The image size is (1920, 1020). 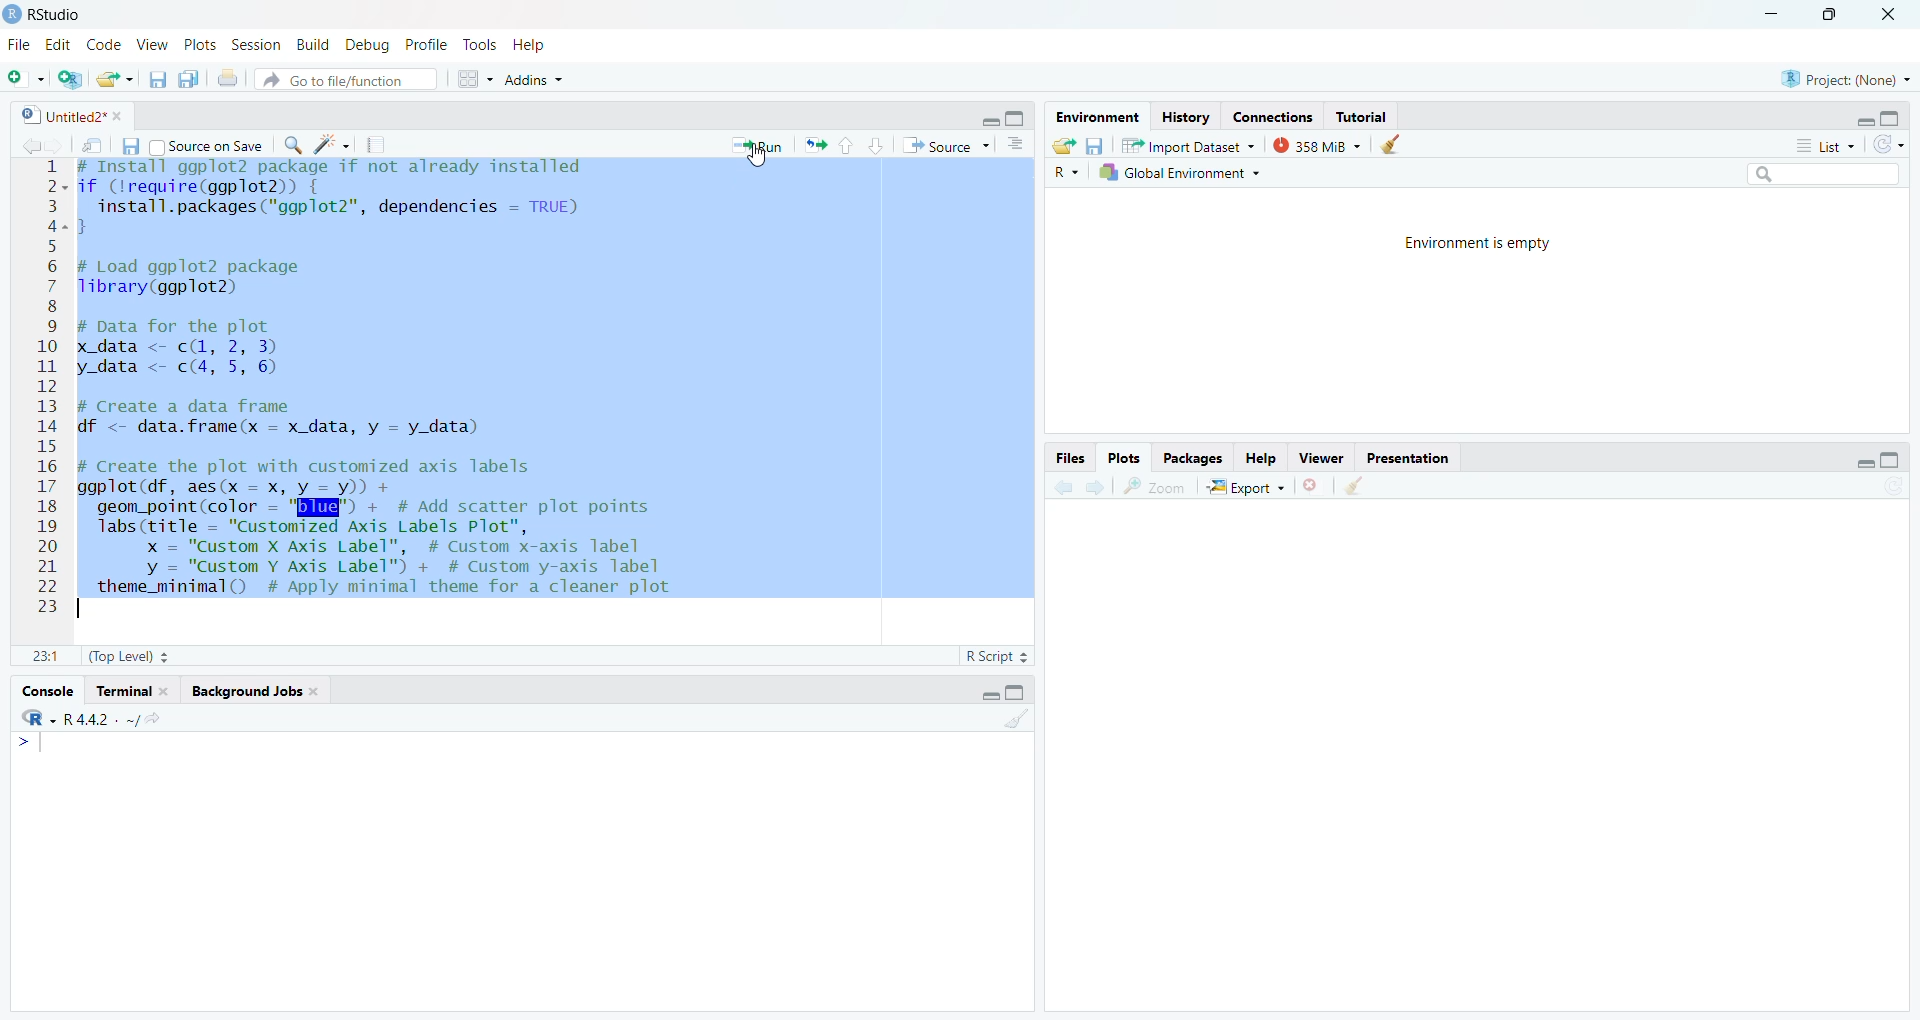 What do you see at coordinates (1060, 489) in the screenshot?
I see `back` at bounding box center [1060, 489].